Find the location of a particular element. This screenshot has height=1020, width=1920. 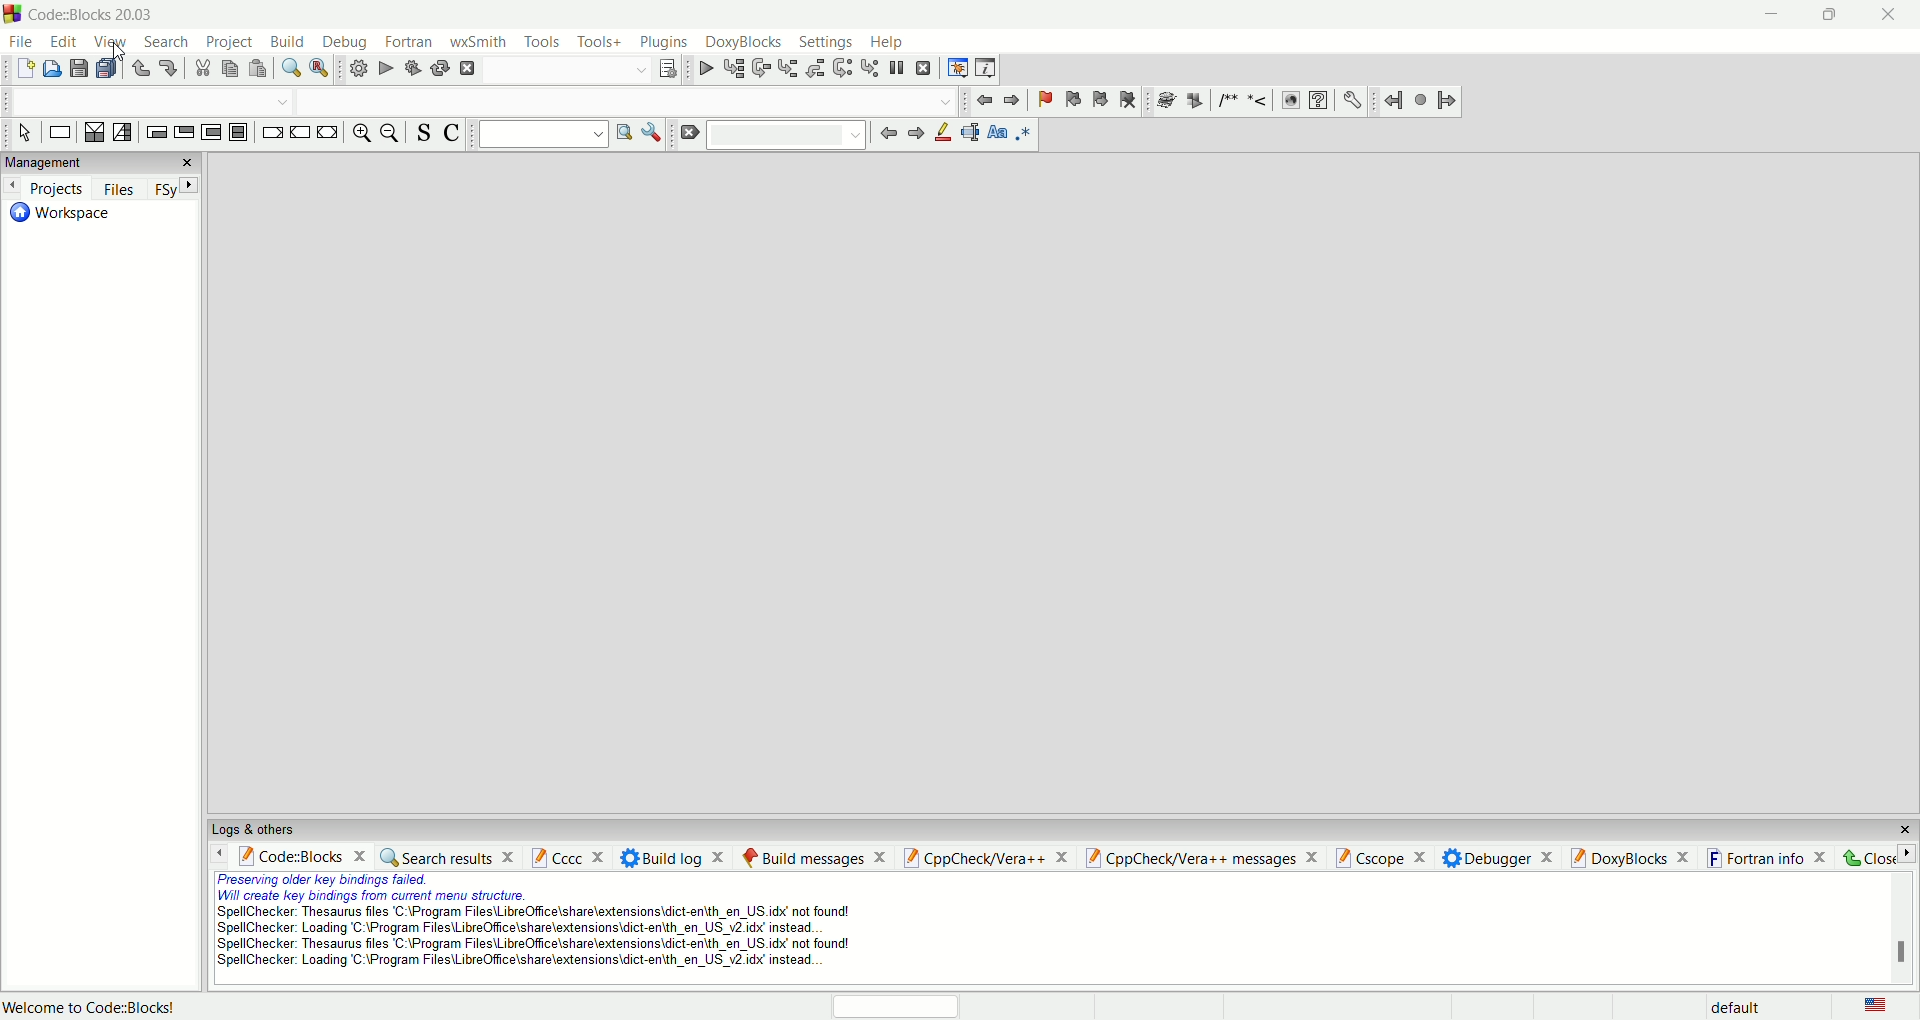

edit is located at coordinates (66, 43).